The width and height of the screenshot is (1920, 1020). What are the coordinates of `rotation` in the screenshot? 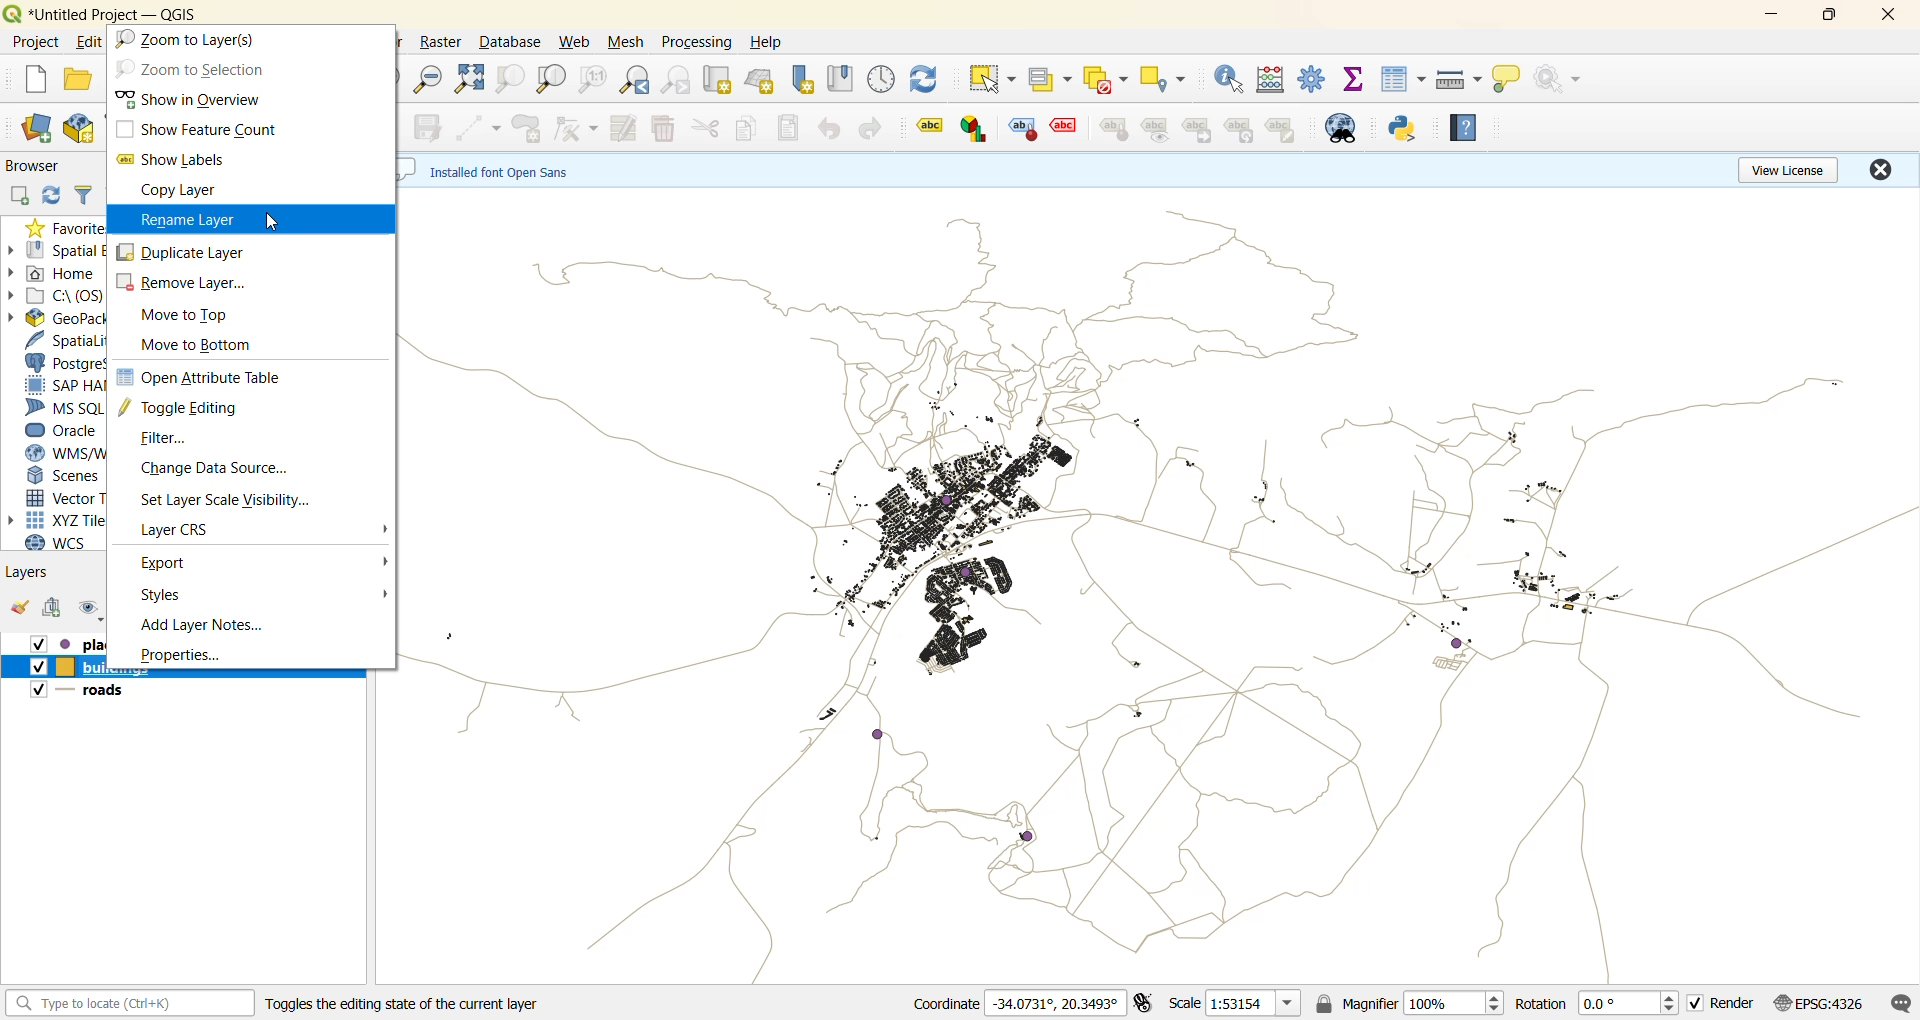 It's located at (1596, 1004).